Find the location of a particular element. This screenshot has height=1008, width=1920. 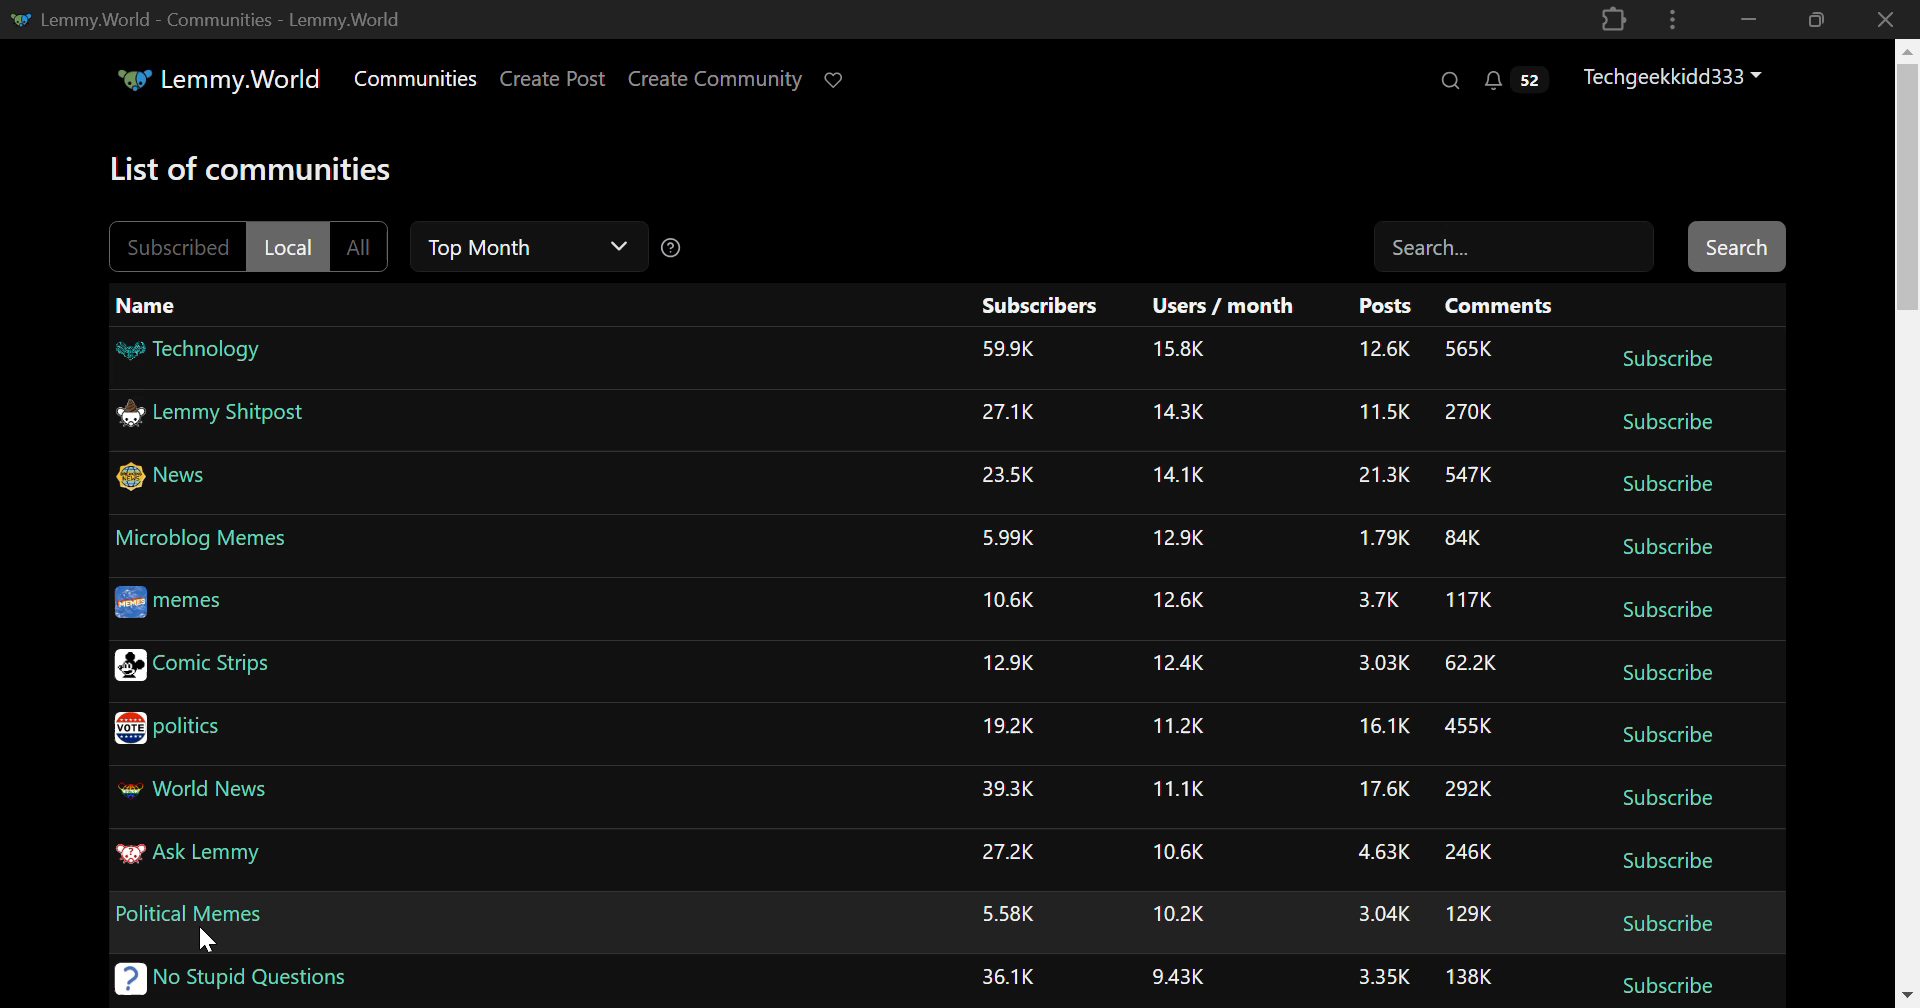

Amount is located at coordinates (1390, 414).